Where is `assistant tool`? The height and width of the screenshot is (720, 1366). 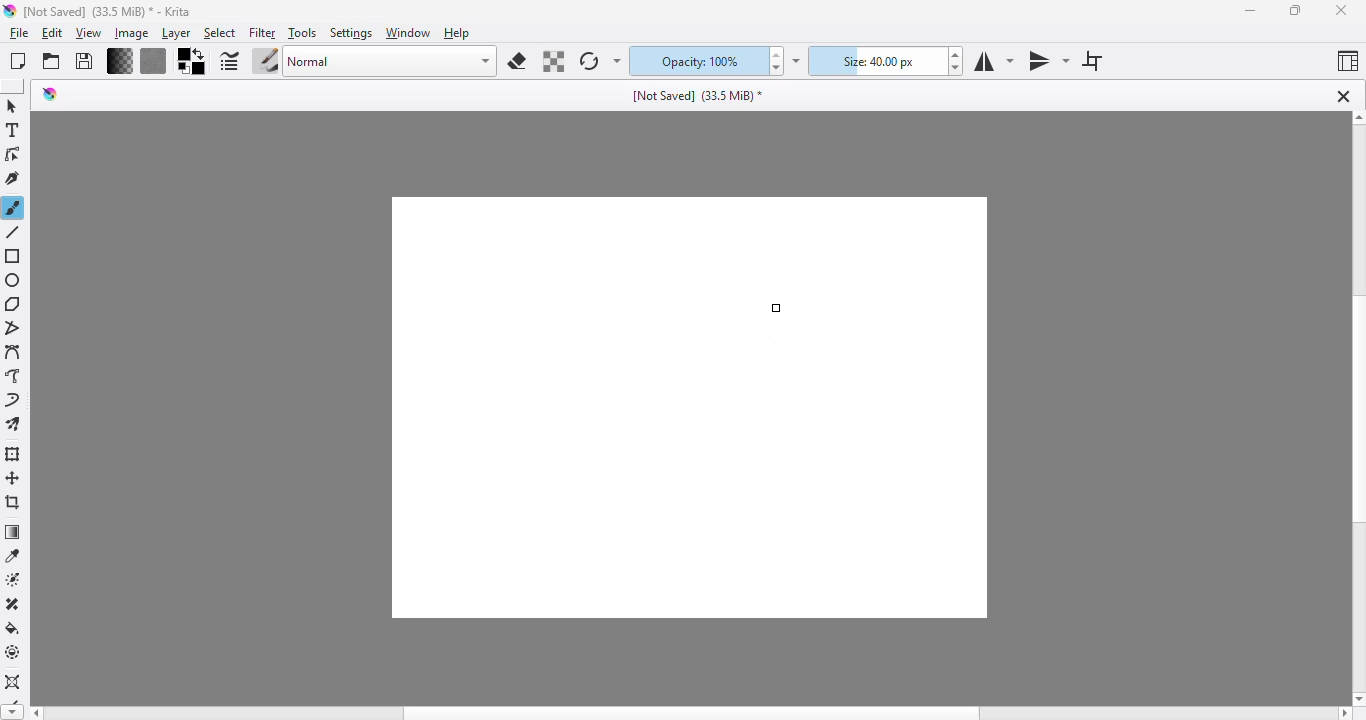
assistant tool is located at coordinates (13, 681).